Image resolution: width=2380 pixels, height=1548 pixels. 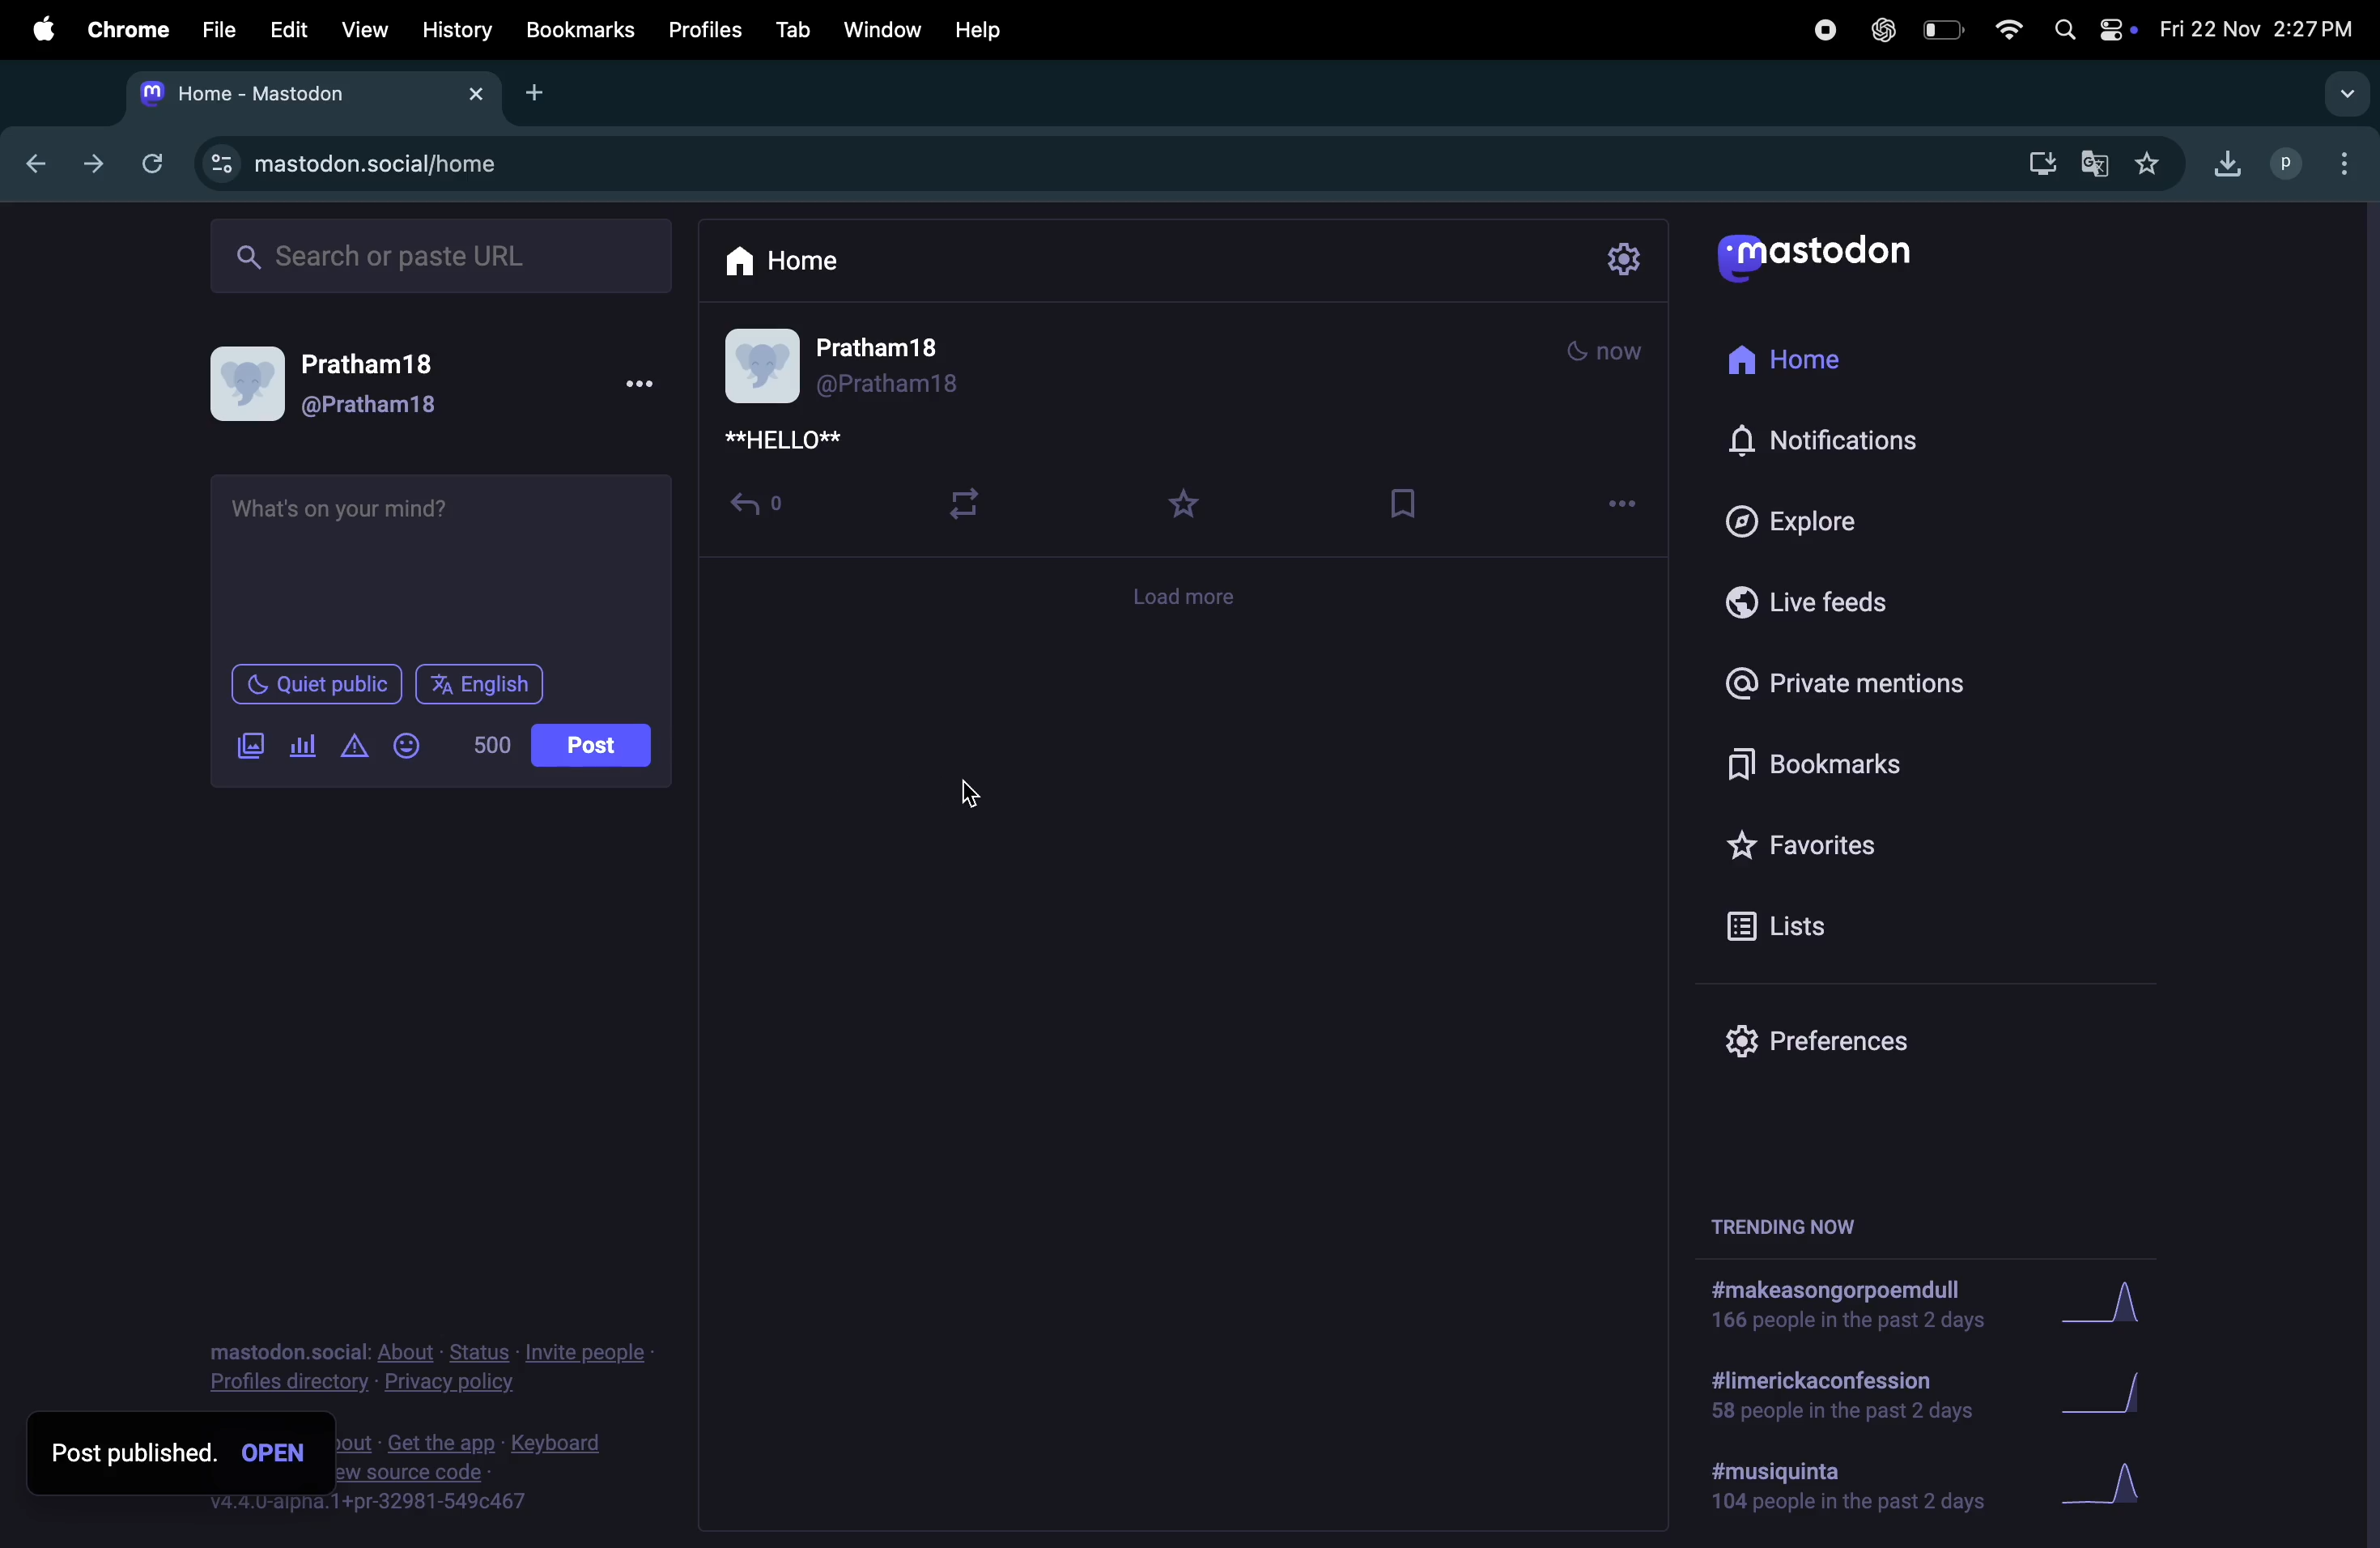 What do you see at coordinates (2041, 159) in the screenshot?
I see `downloads` at bounding box center [2041, 159].